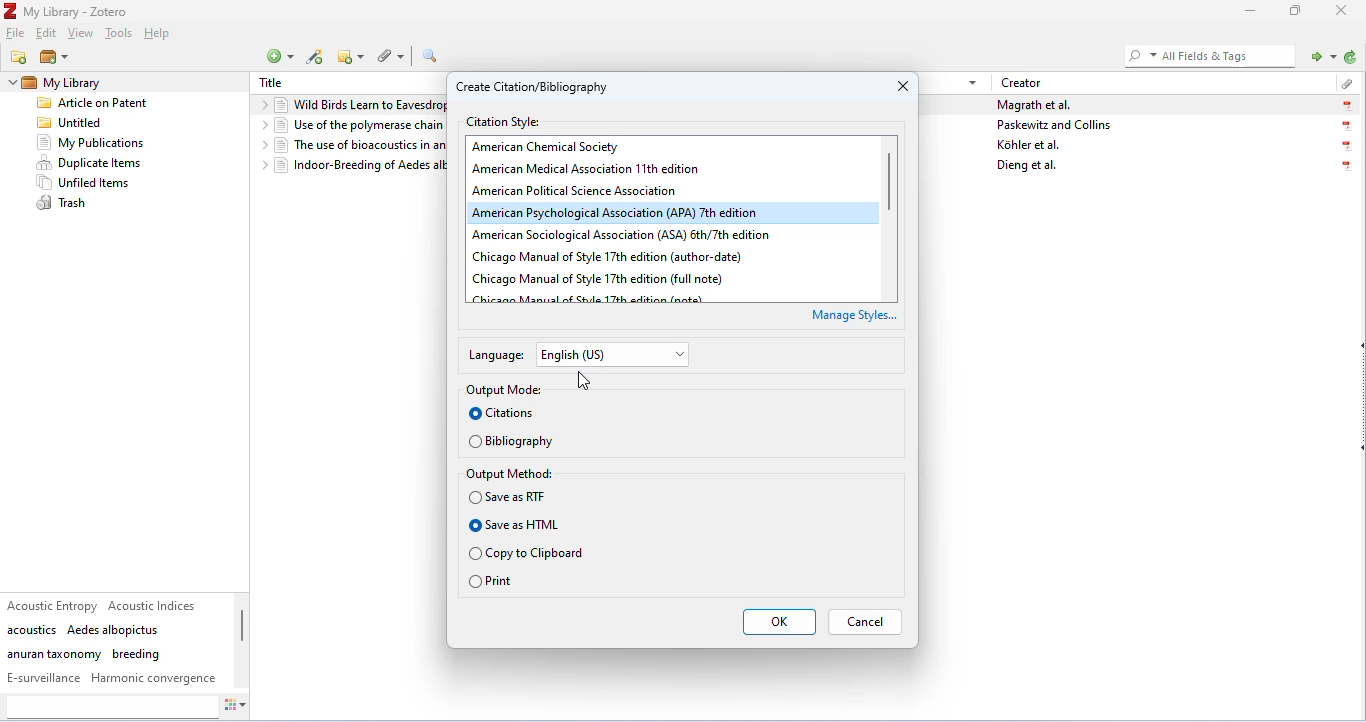 The image size is (1366, 722). What do you see at coordinates (779, 620) in the screenshot?
I see `ok` at bounding box center [779, 620].